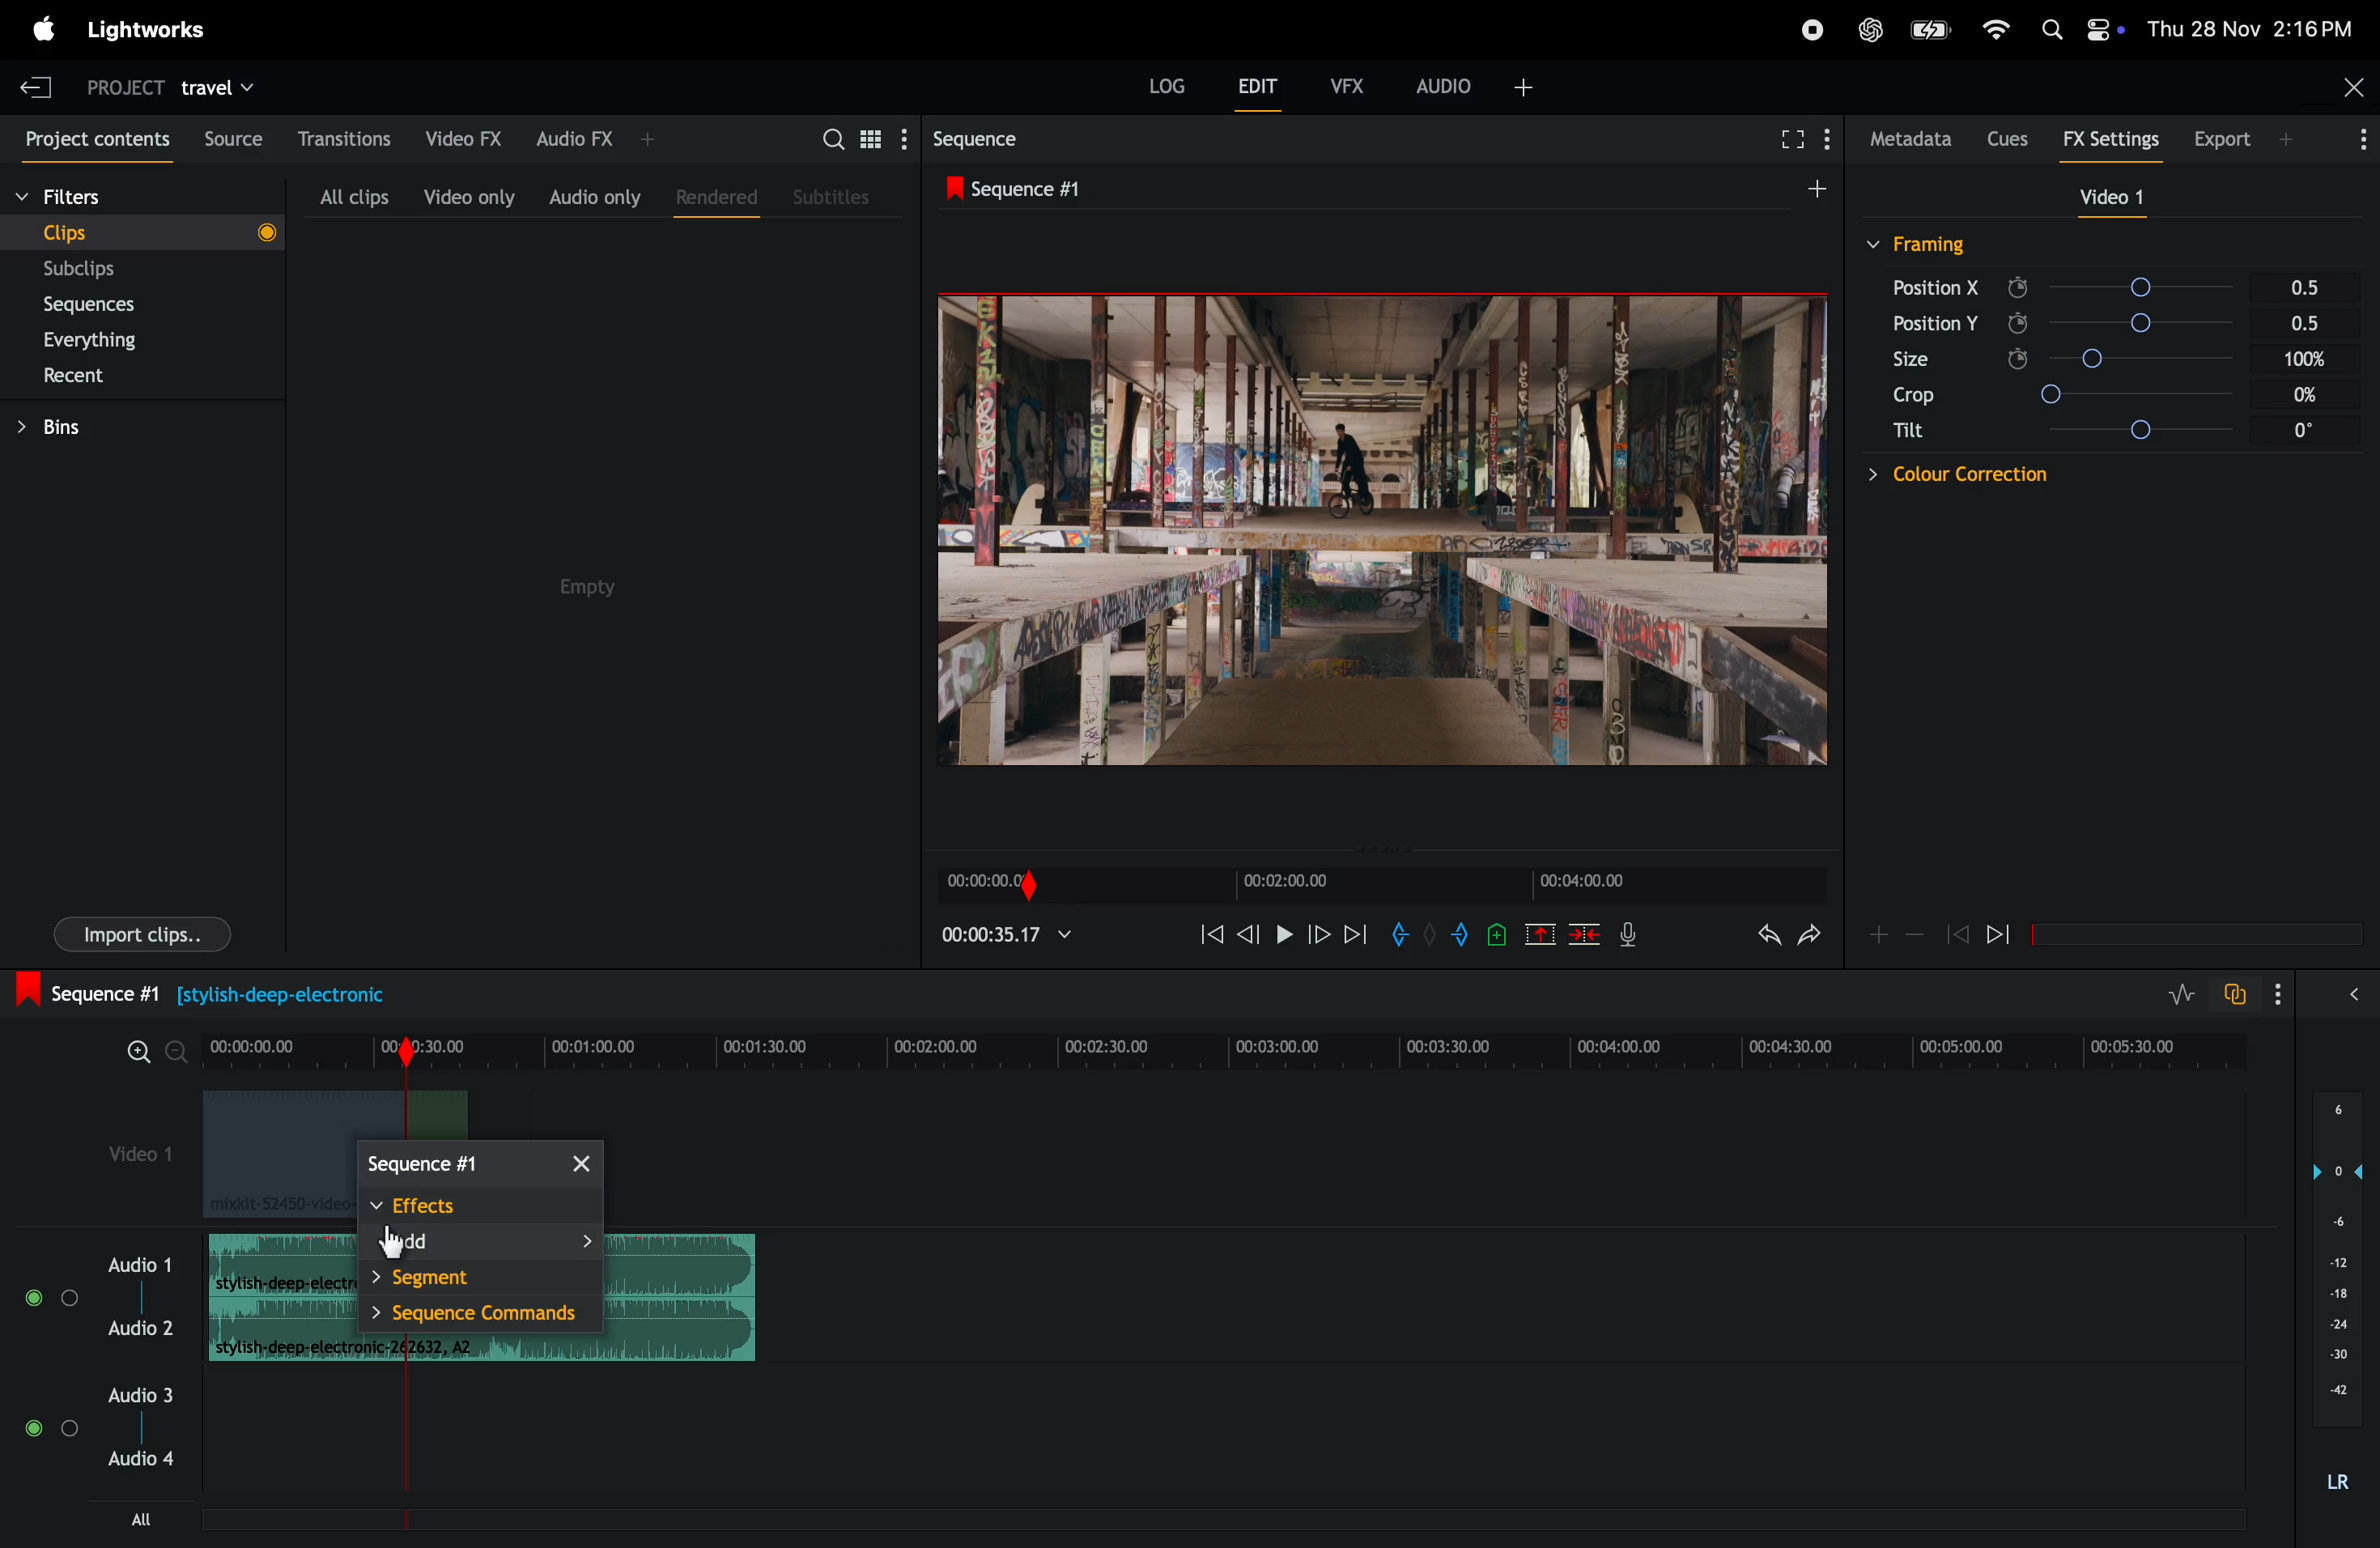  What do you see at coordinates (146, 1518) in the screenshot?
I see `all` at bounding box center [146, 1518].